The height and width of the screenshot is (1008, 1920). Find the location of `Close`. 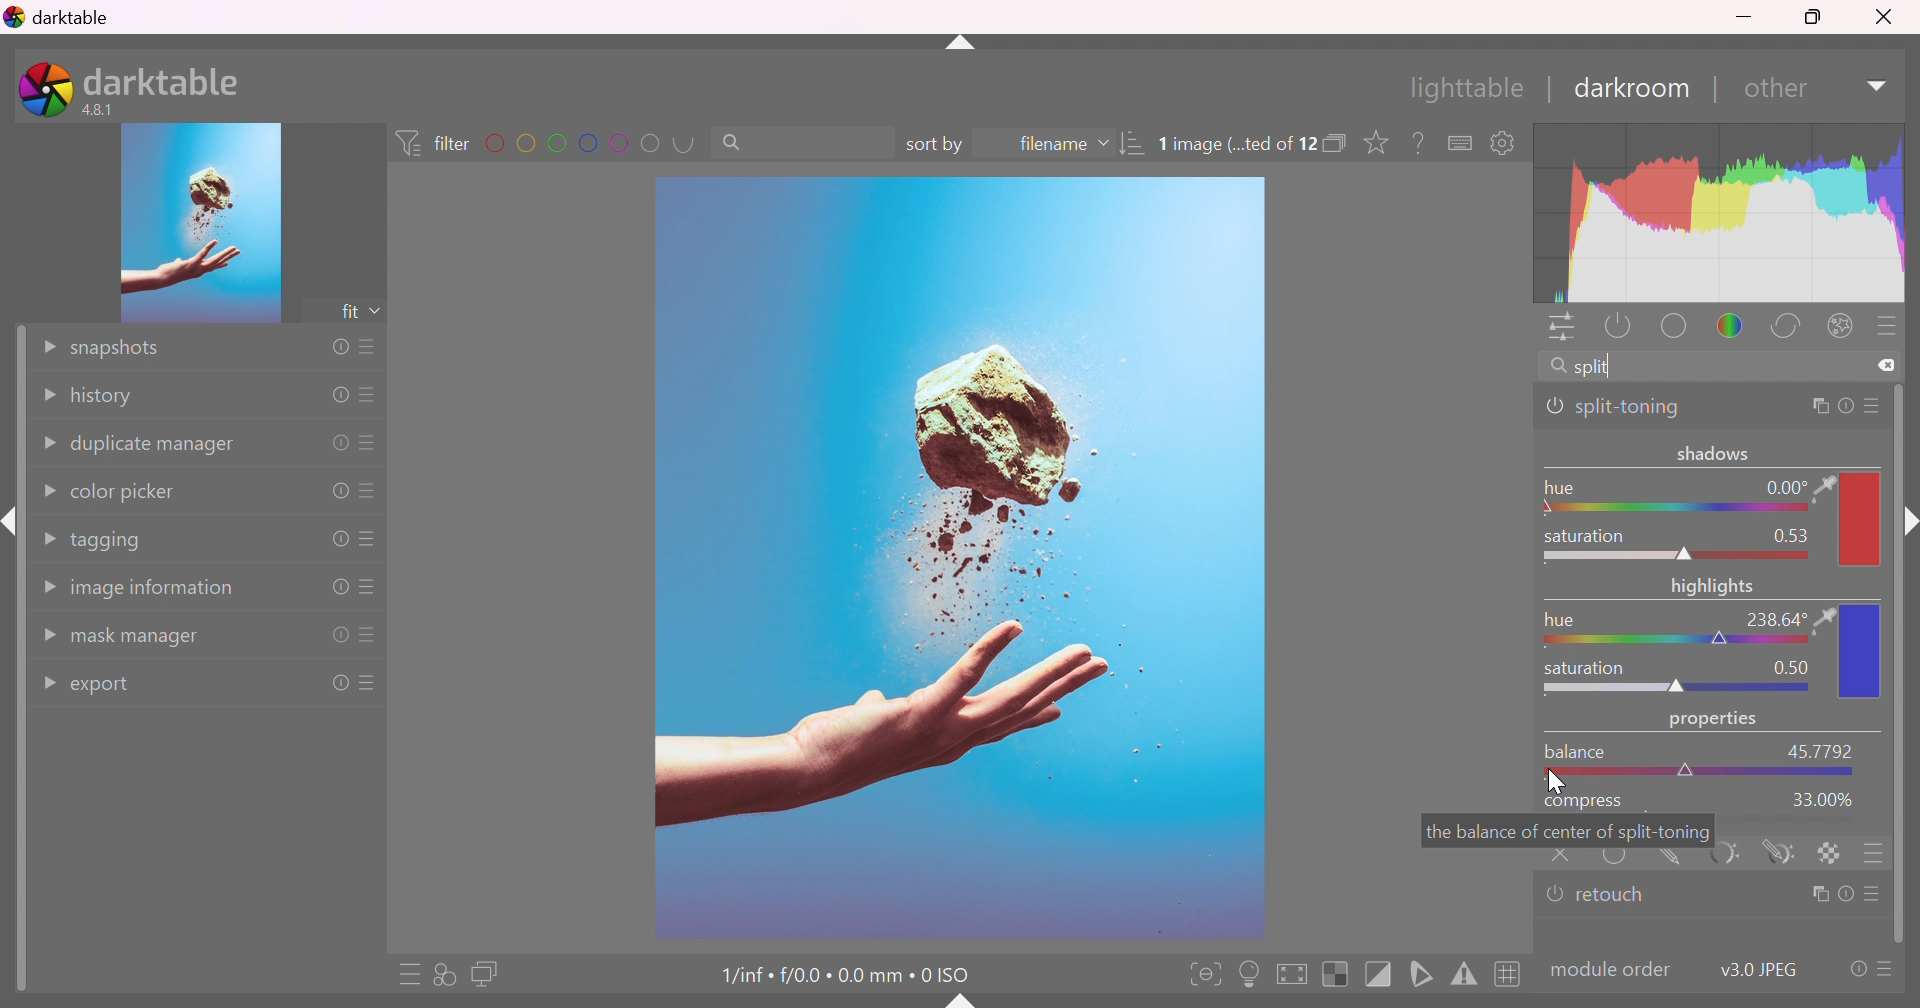

Close is located at coordinates (1888, 18).